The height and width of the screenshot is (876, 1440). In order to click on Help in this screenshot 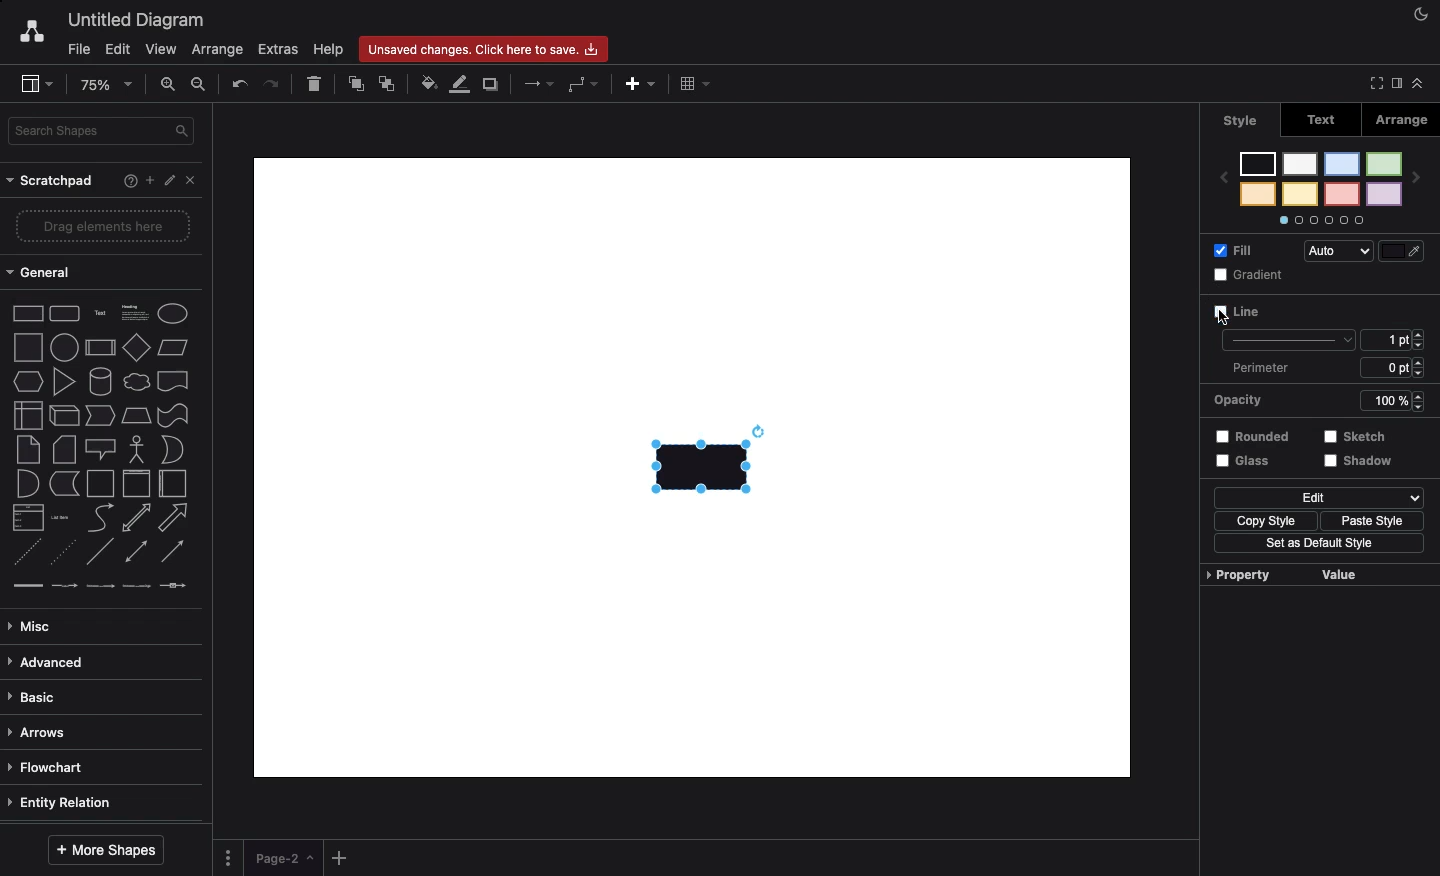, I will do `click(331, 50)`.